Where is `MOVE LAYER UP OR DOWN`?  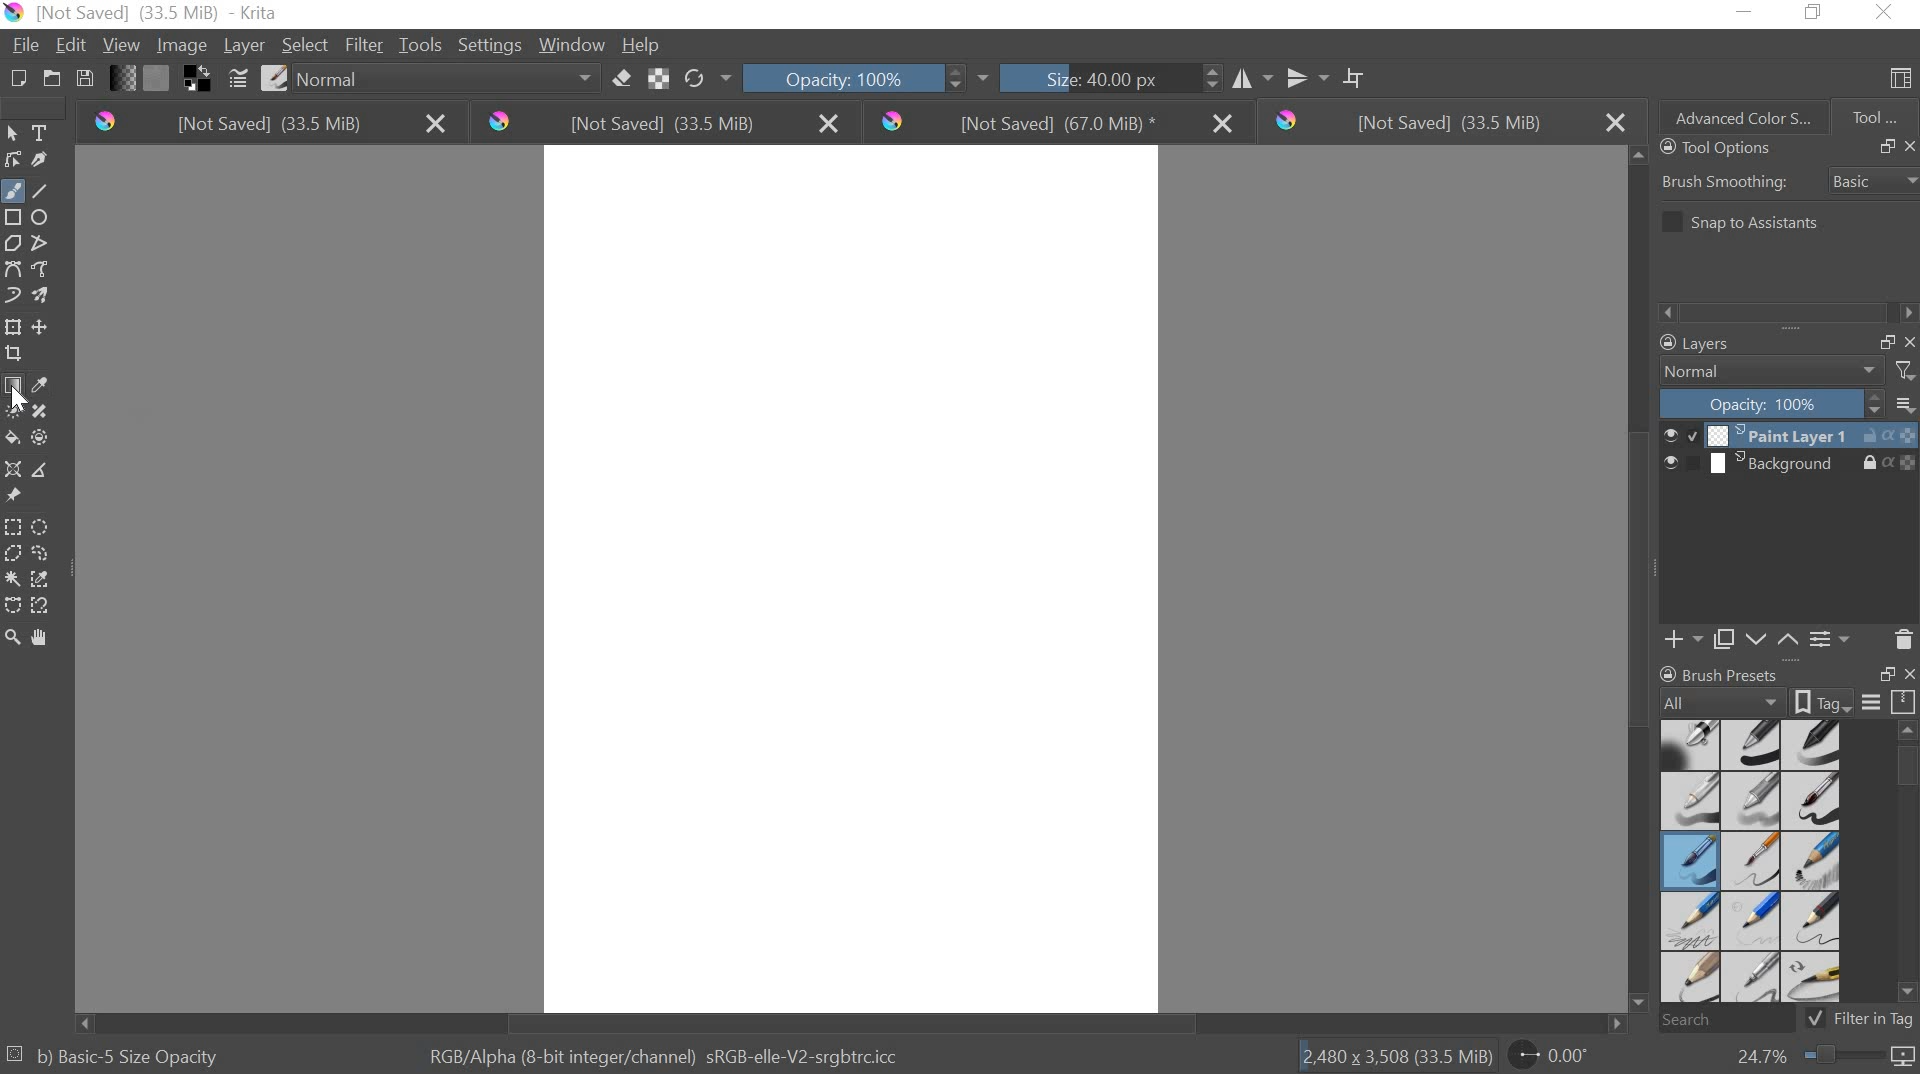
MOVE LAYER UP OR DOWN is located at coordinates (1768, 639).